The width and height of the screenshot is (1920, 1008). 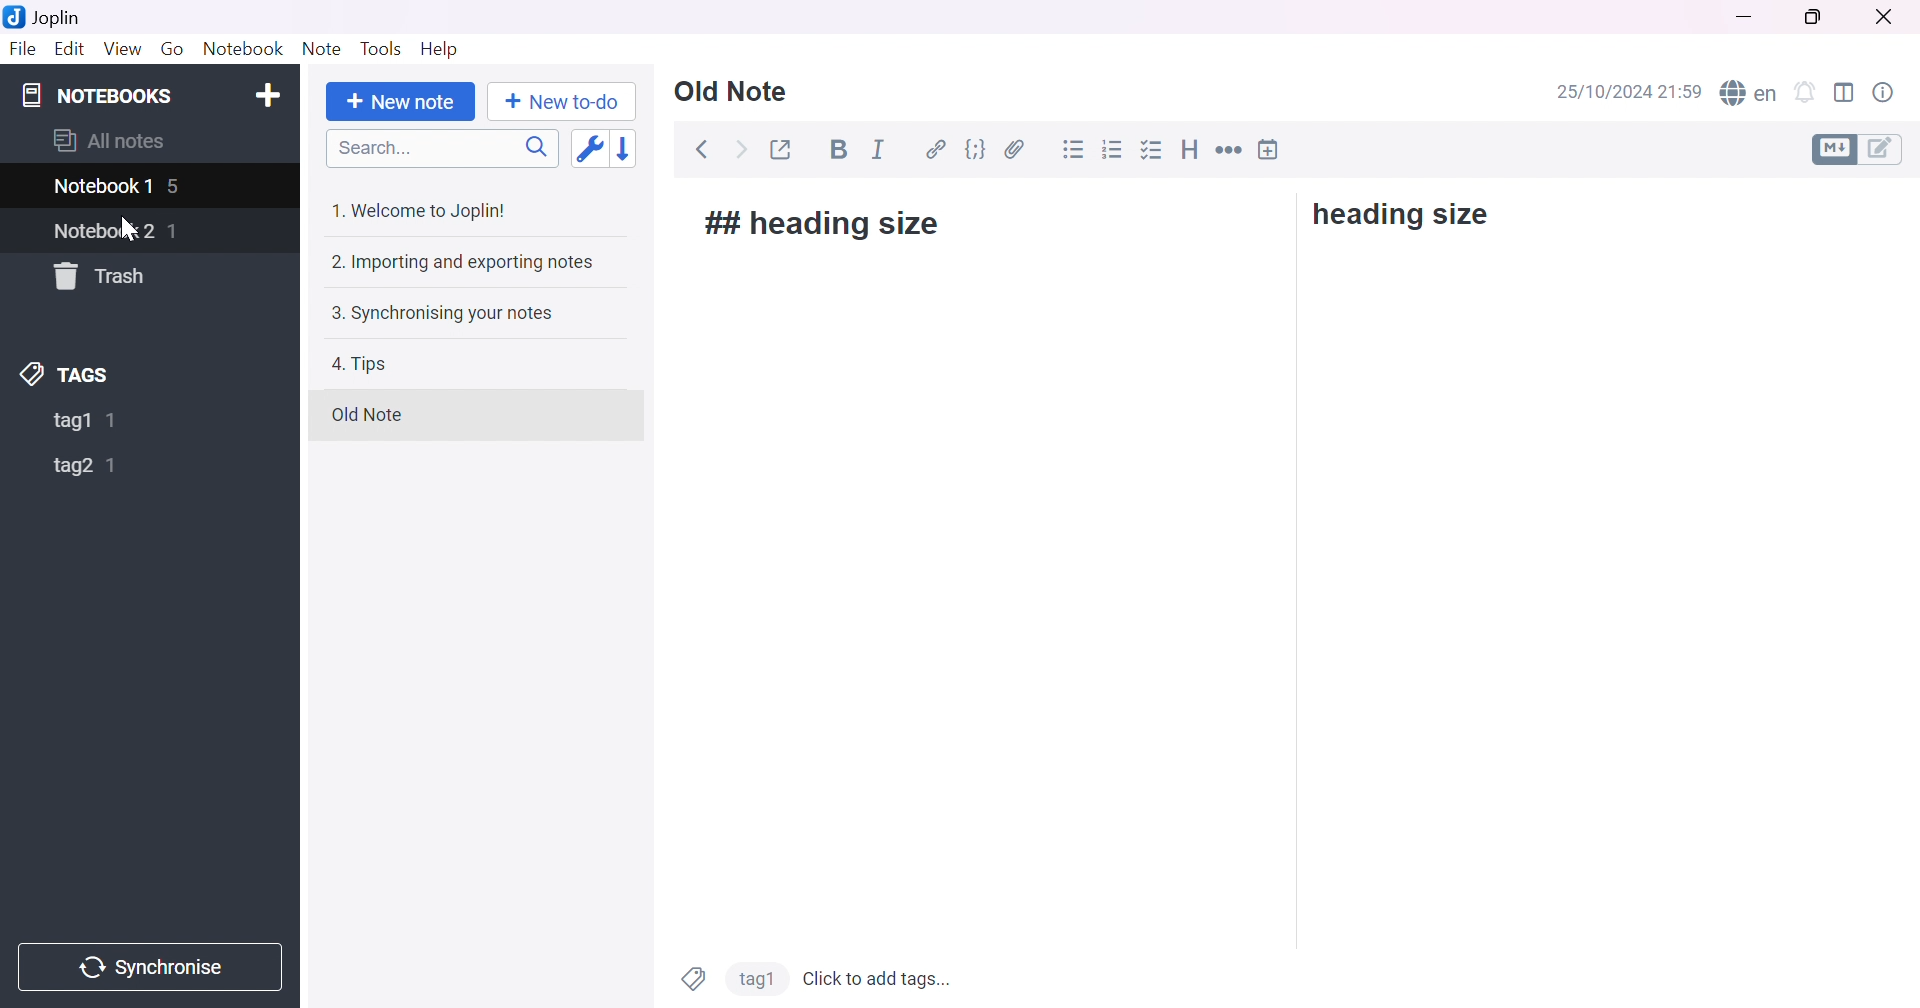 I want to click on Notebook, so click(x=239, y=50).